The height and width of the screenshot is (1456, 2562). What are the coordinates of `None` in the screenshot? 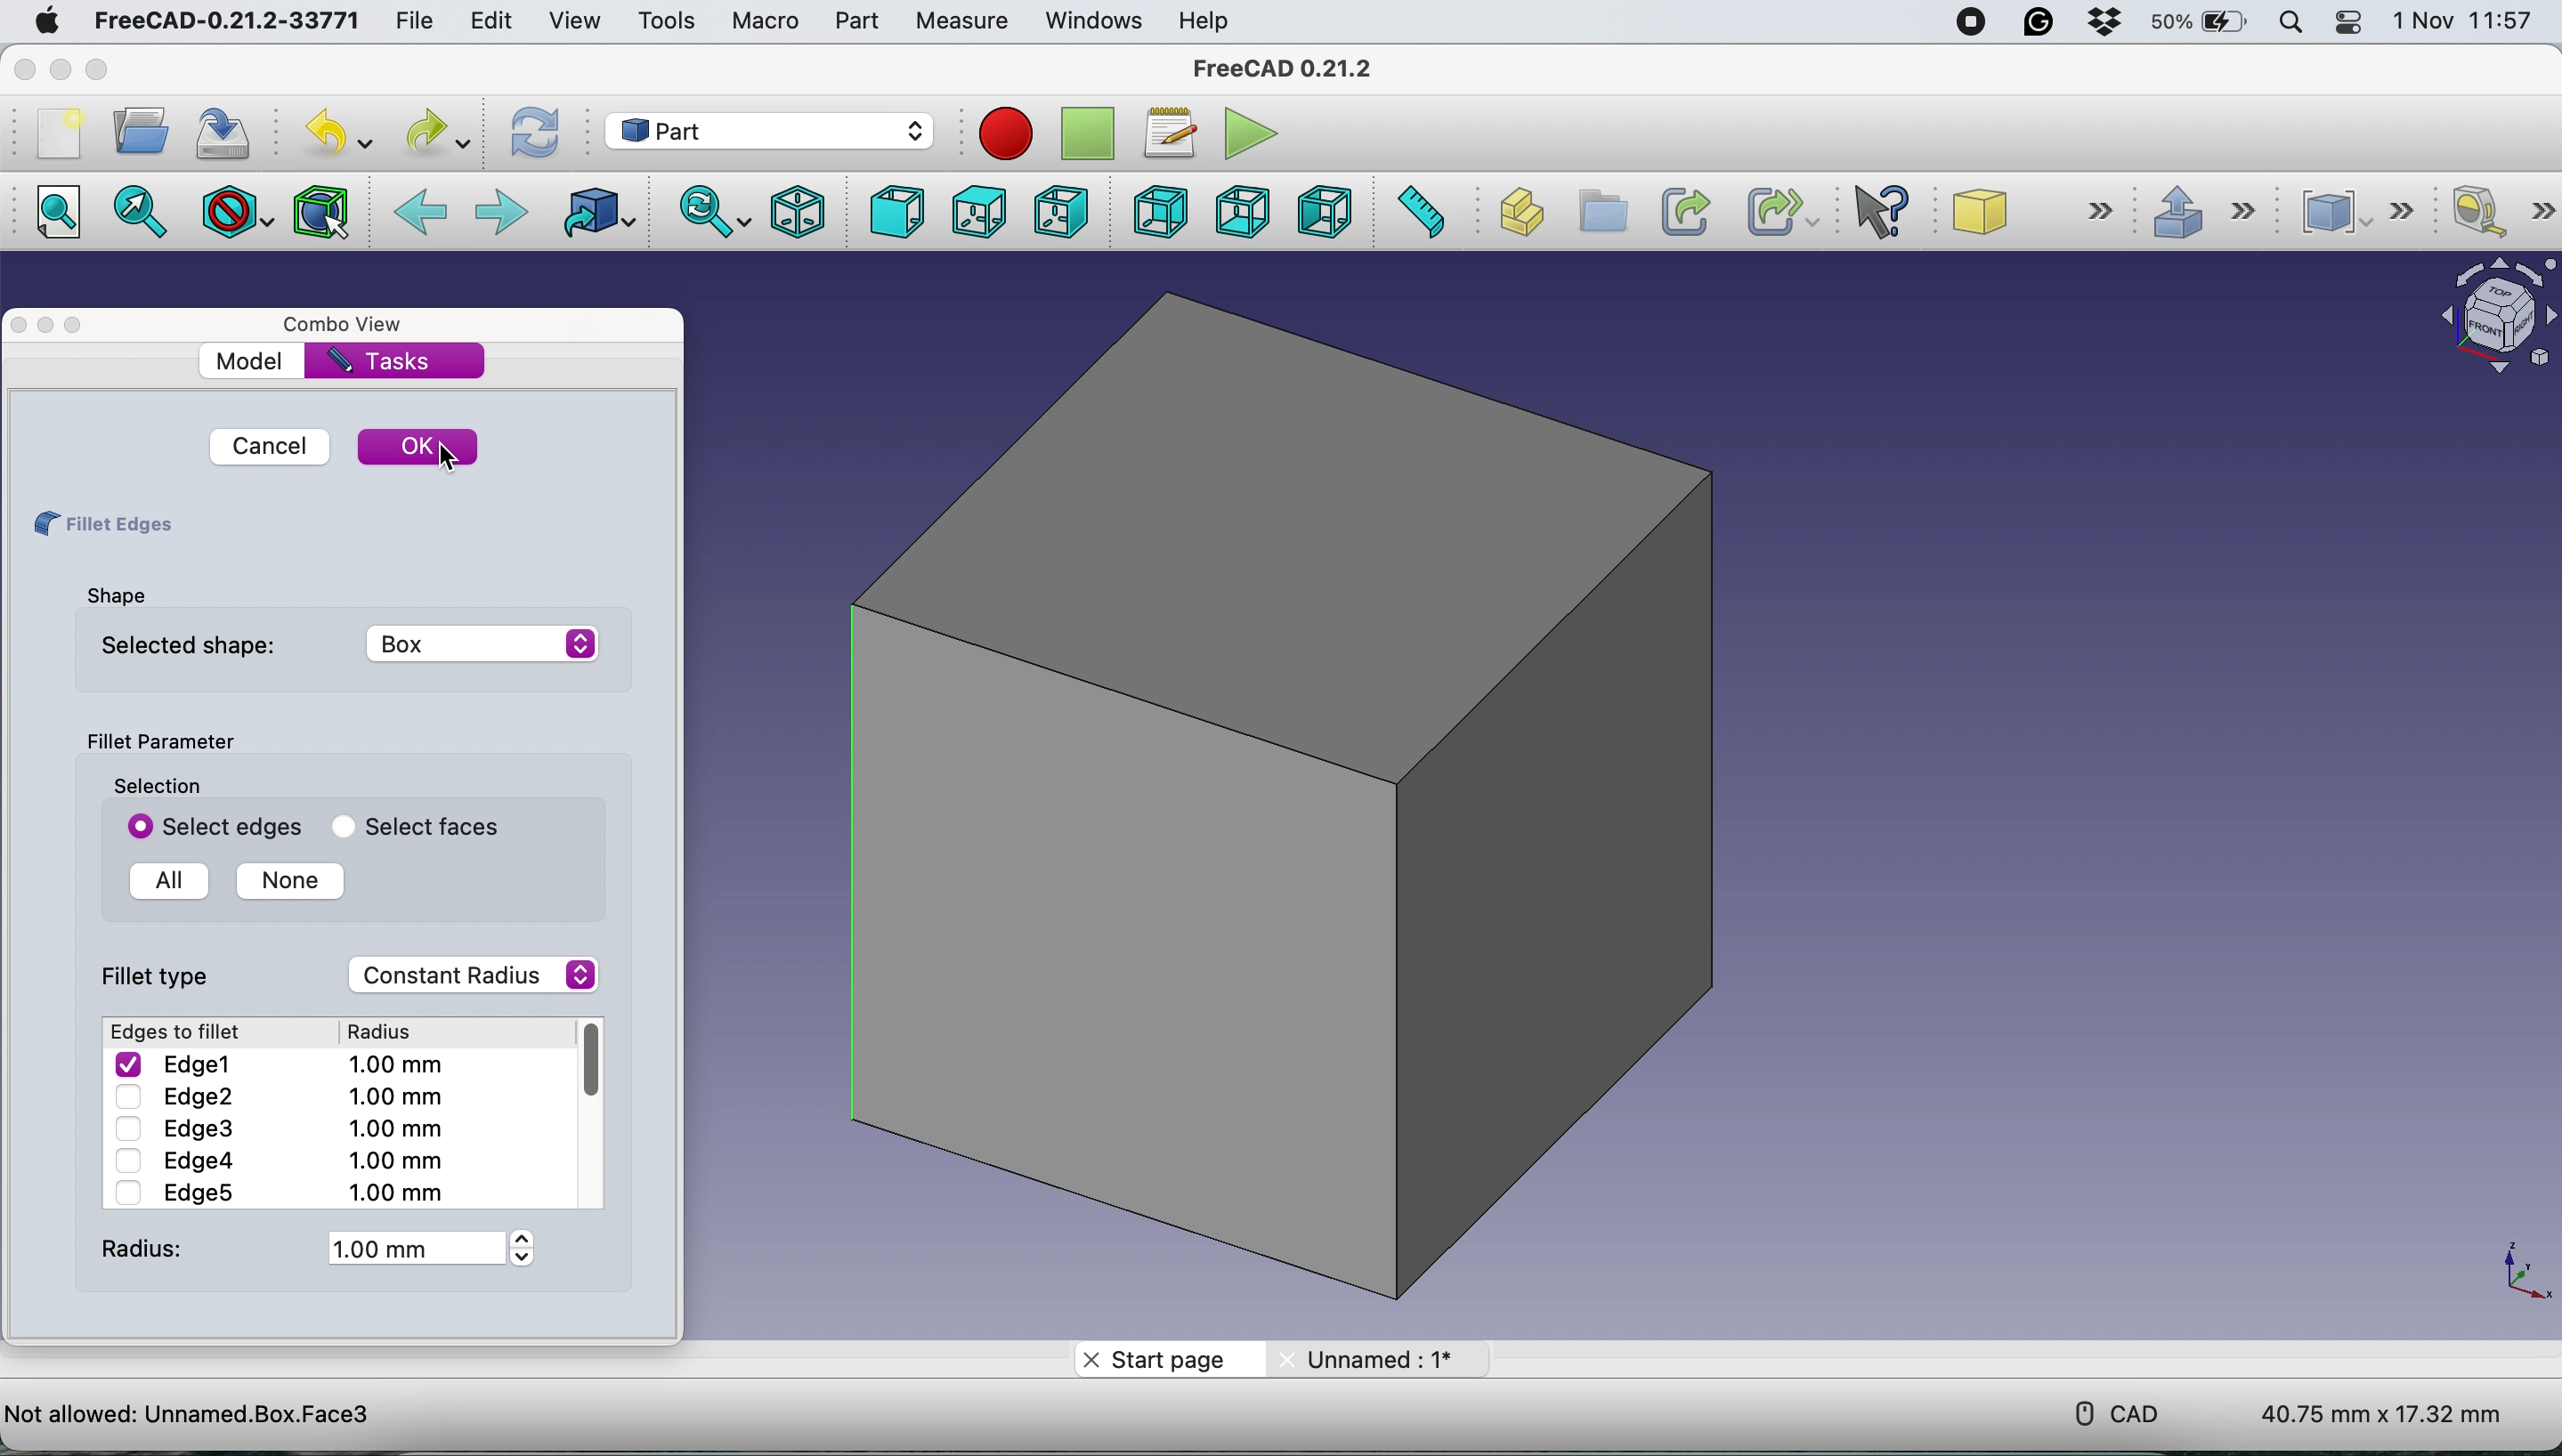 It's located at (281, 881).